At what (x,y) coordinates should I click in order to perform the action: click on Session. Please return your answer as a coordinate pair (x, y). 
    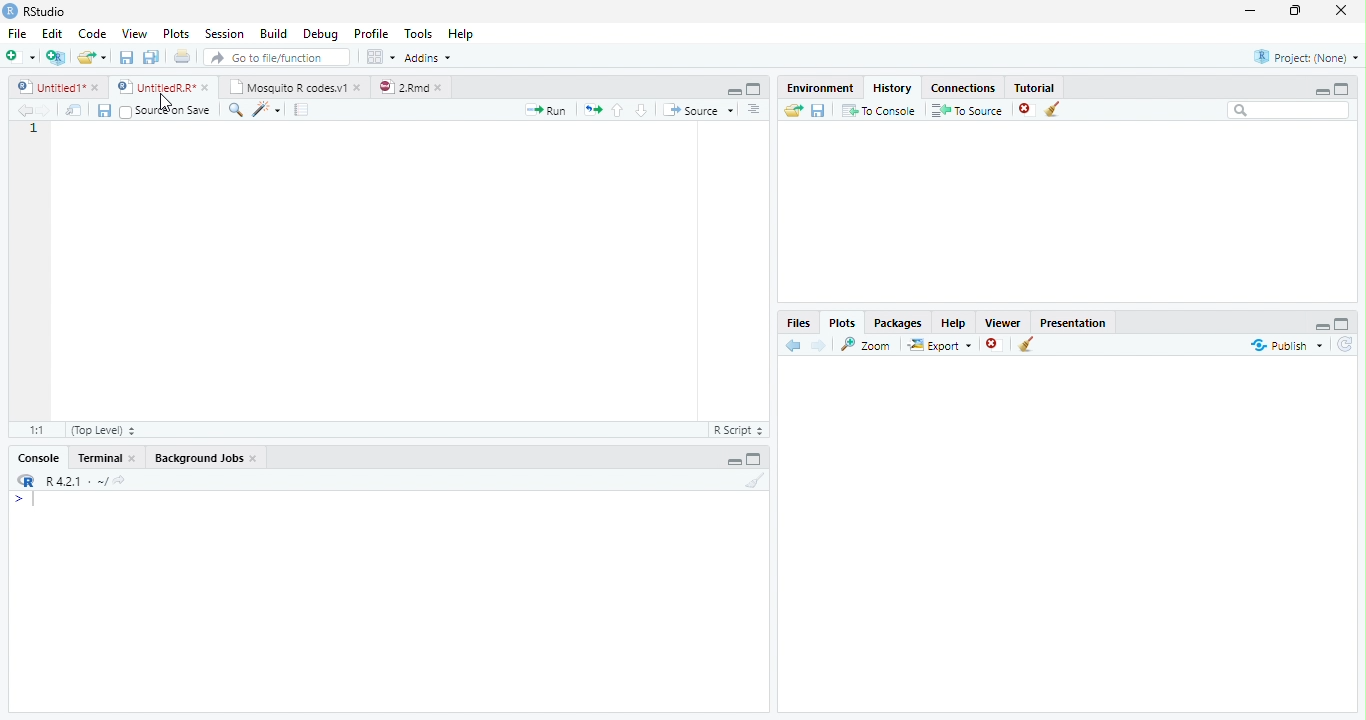
    Looking at the image, I should click on (225, 33).